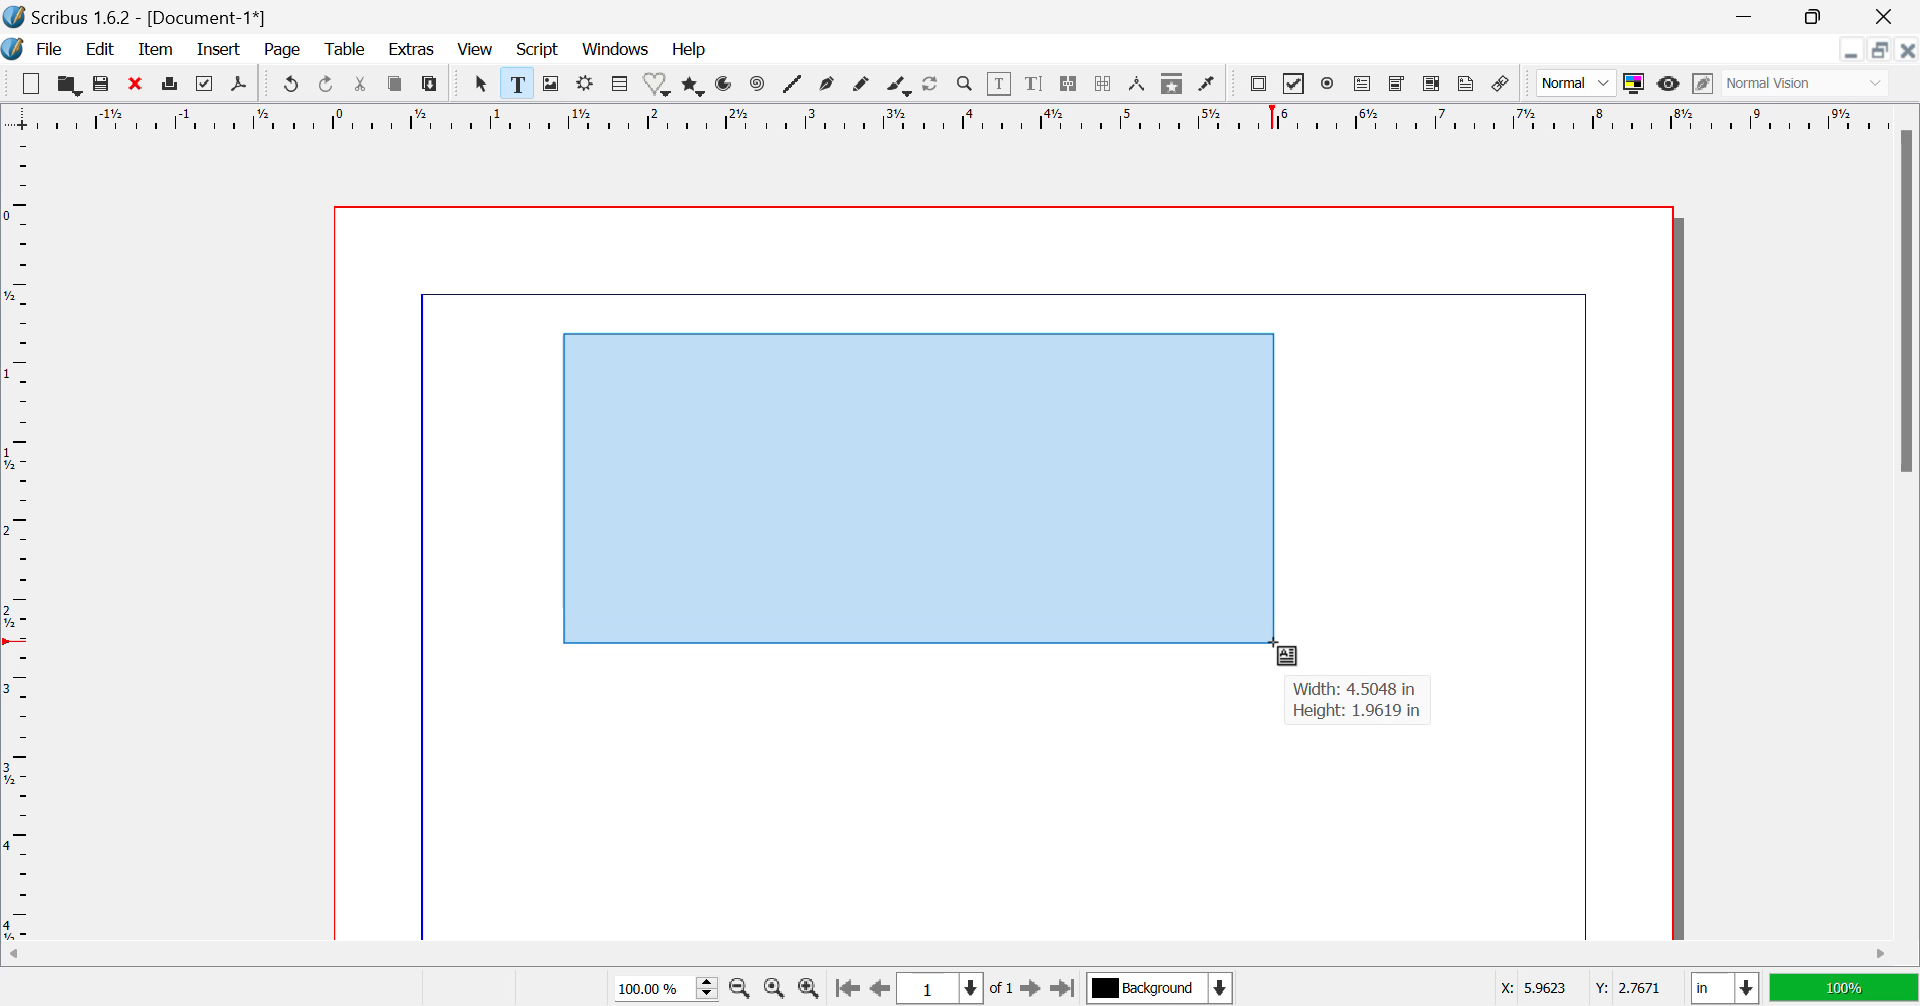 This screenshot has width=1920, height=1006. Describe the element at coordinates (955, 119) in the screenshot. I see `Vertical Page Margins` at that location.